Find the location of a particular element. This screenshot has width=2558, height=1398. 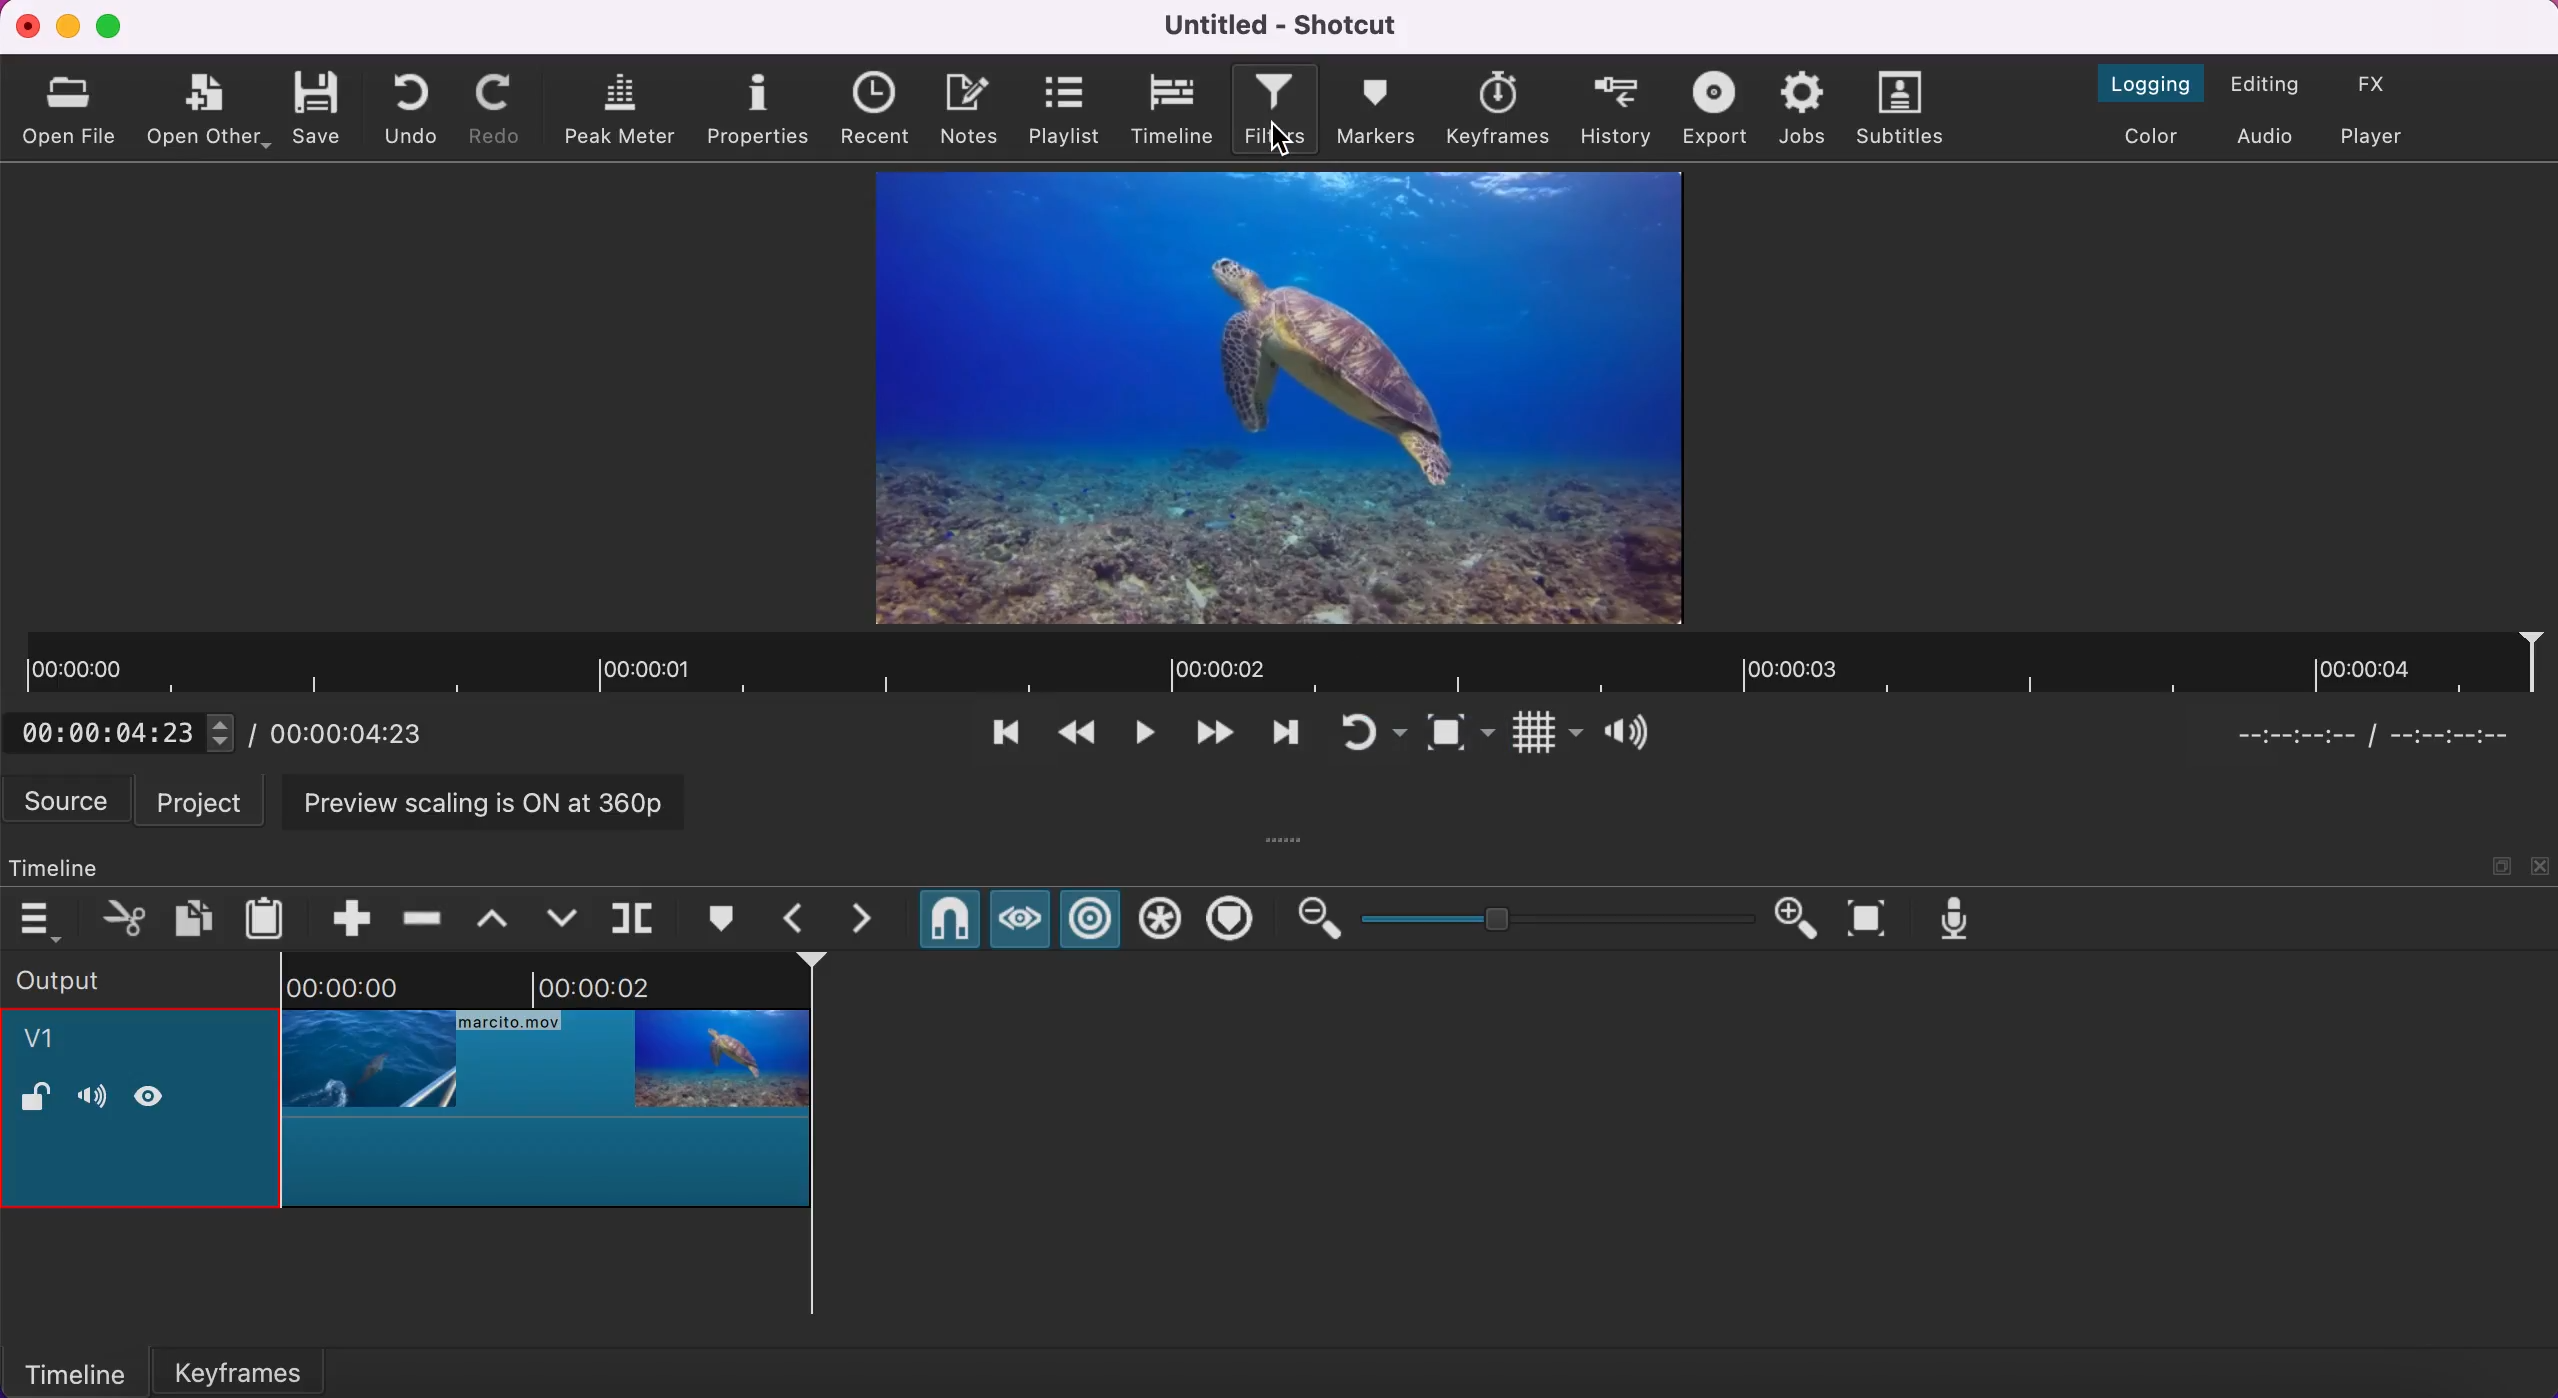

hide is located at coordinates (157, 1095).